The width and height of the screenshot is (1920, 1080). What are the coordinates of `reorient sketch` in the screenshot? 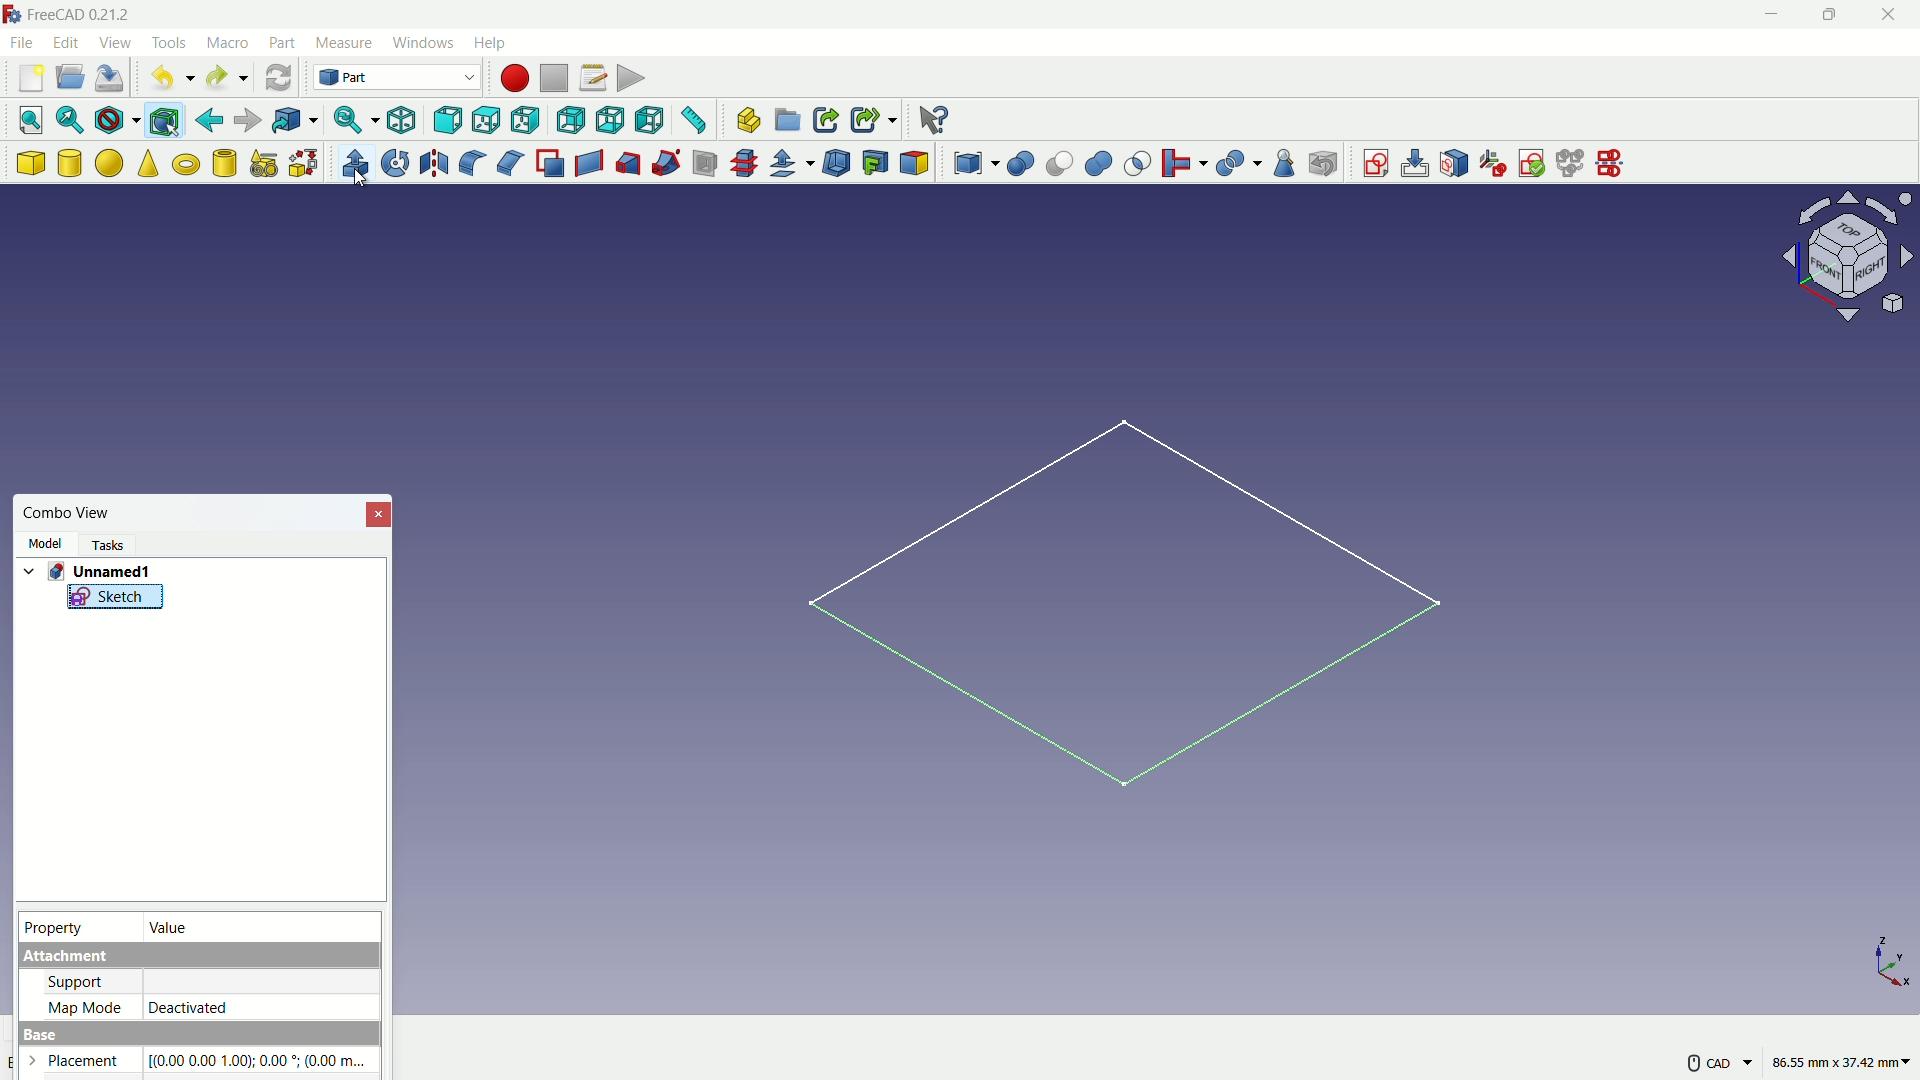 It's located at (1492, 162).